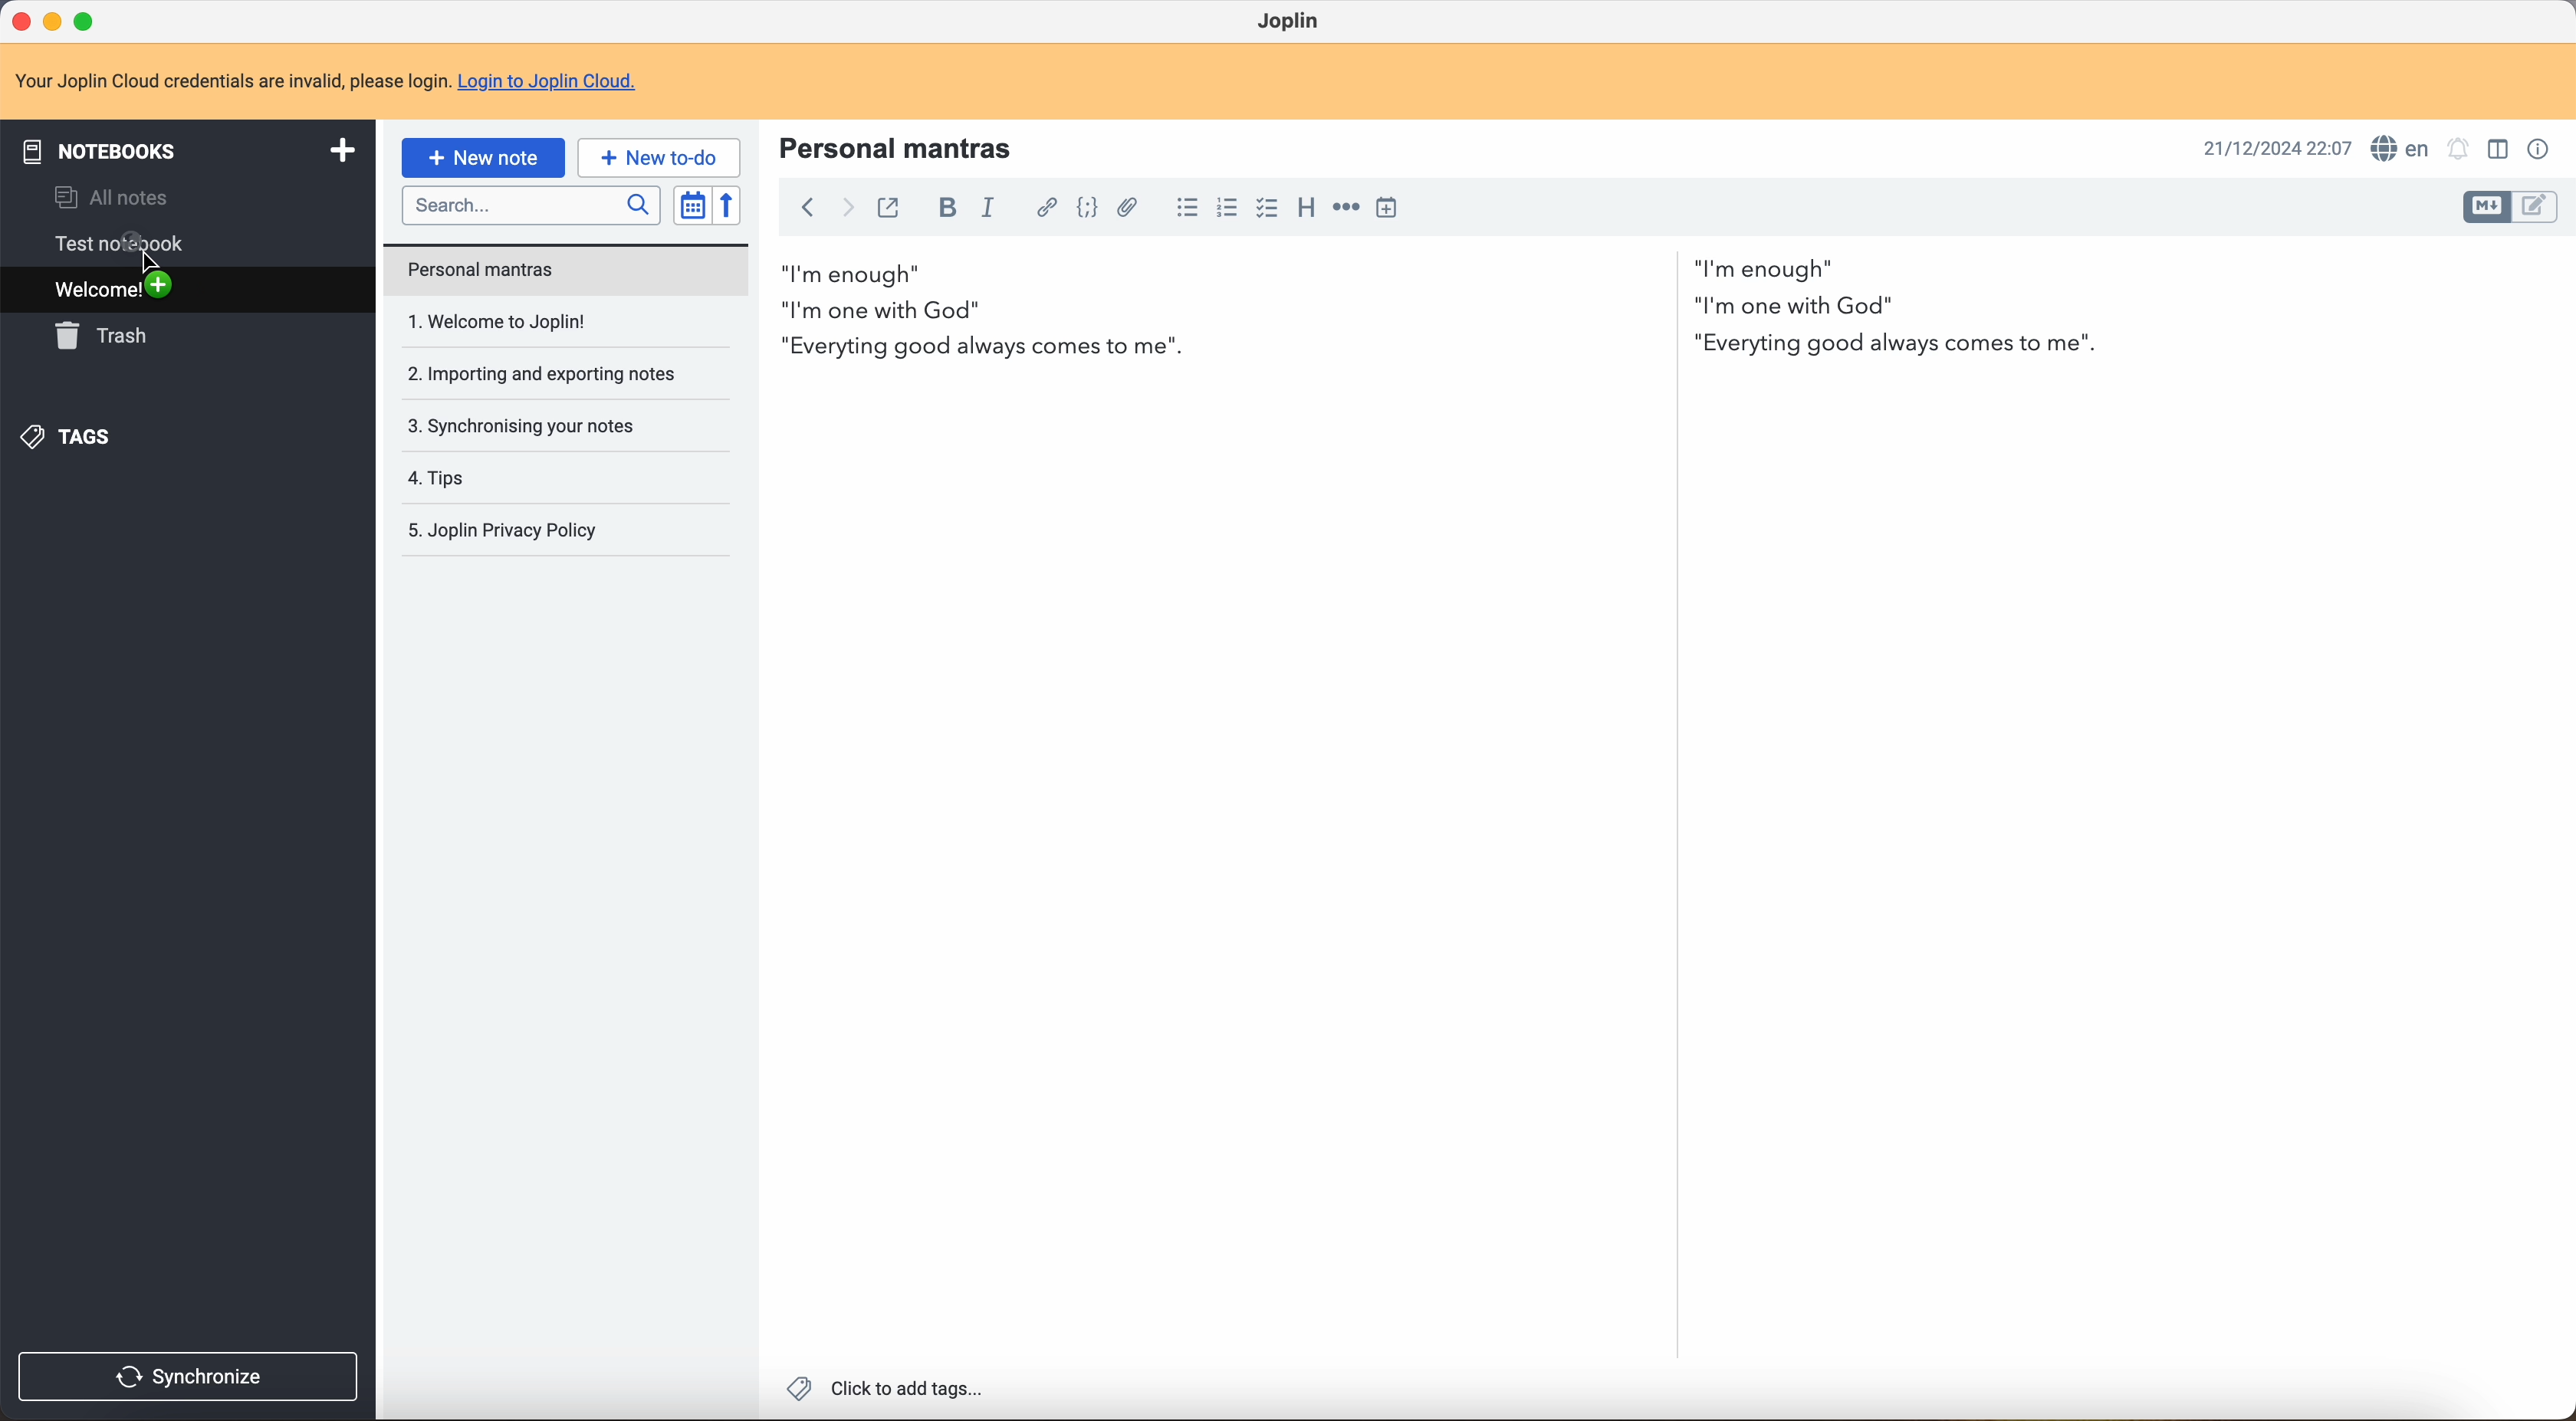  What do you see at coordinates (1306, 211) in the screenshot?
I see `heading` at bounding box center [1306, 211].